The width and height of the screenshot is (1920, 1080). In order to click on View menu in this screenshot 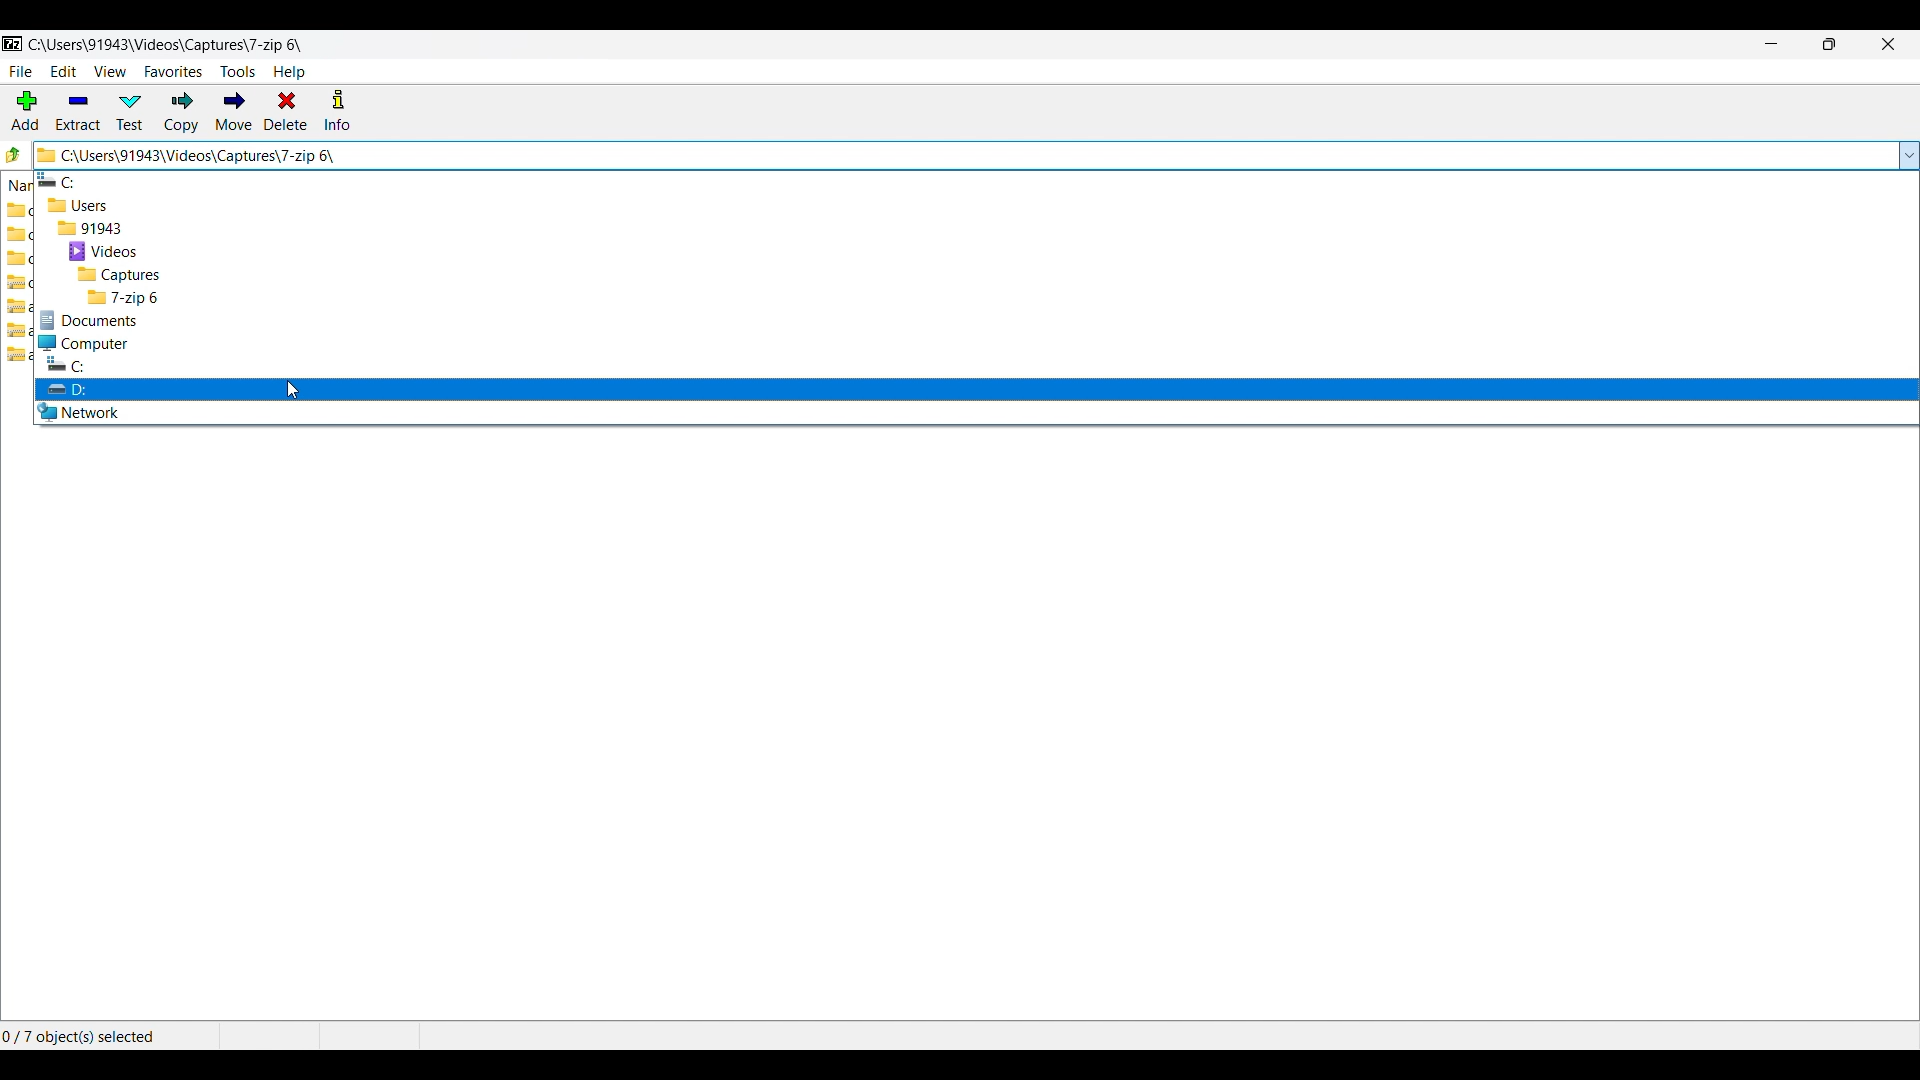, I will do `click(111, 72)`.